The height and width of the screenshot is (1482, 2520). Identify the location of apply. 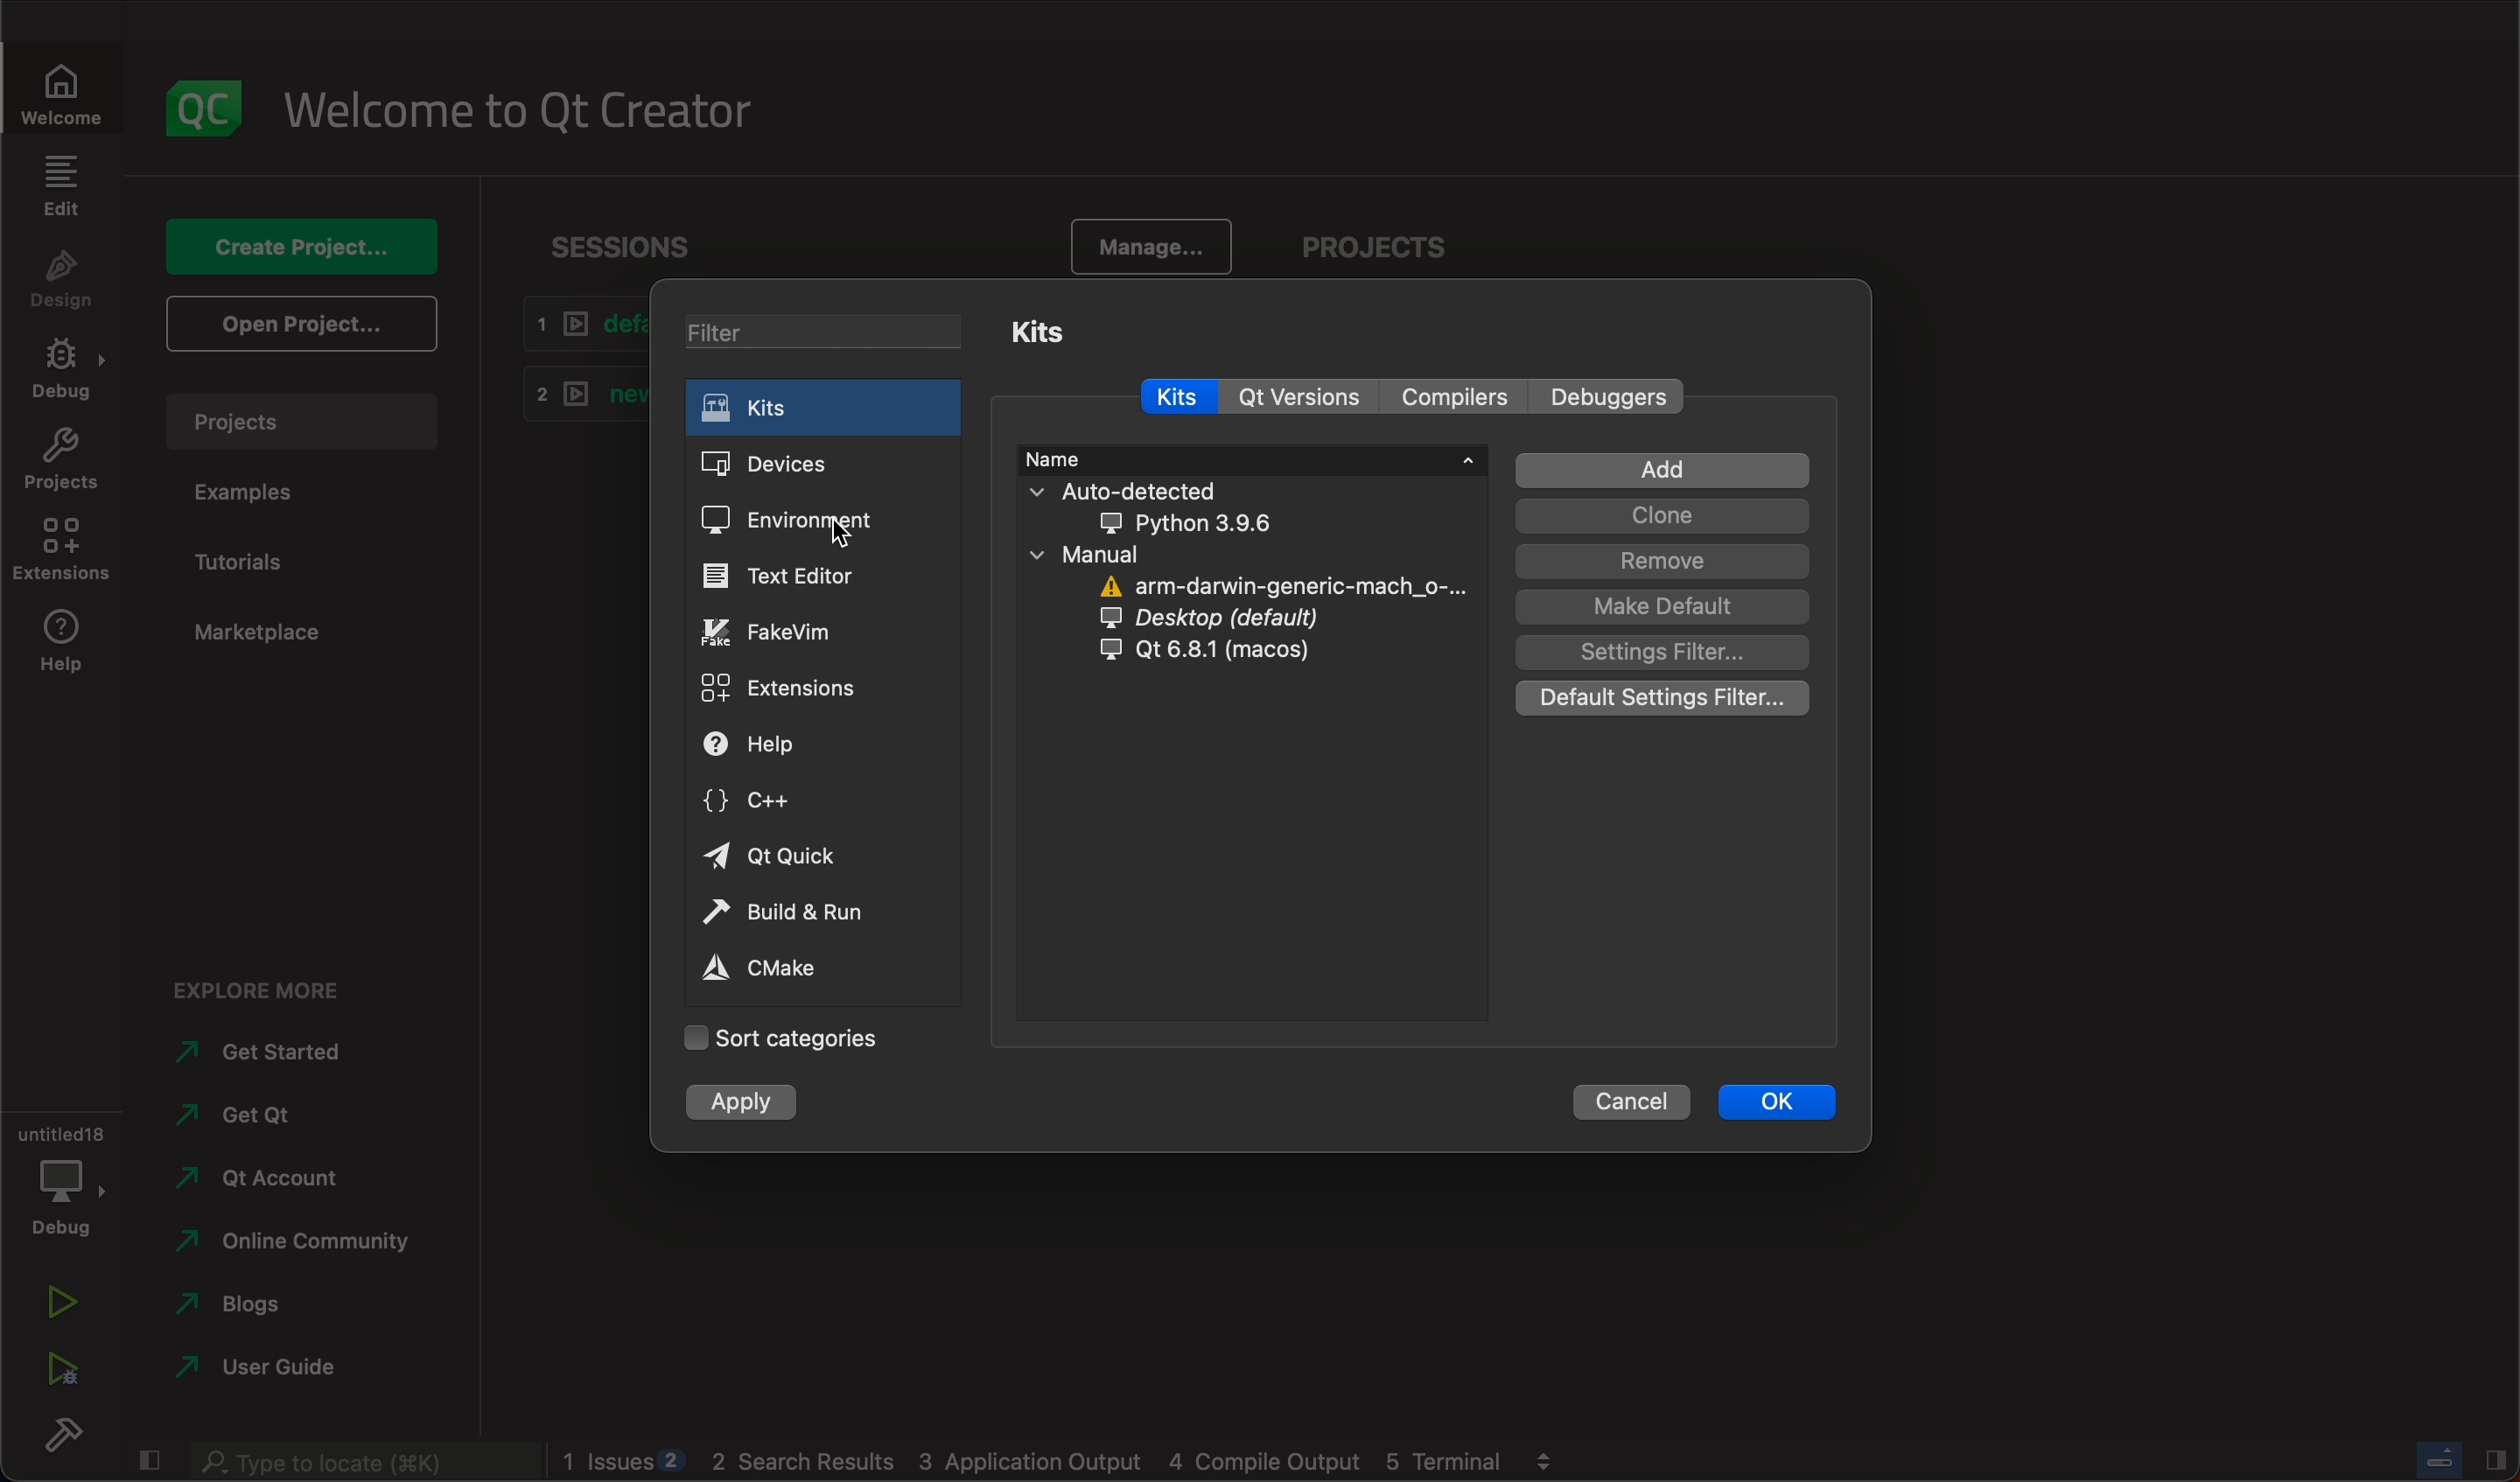
(742, 1102).